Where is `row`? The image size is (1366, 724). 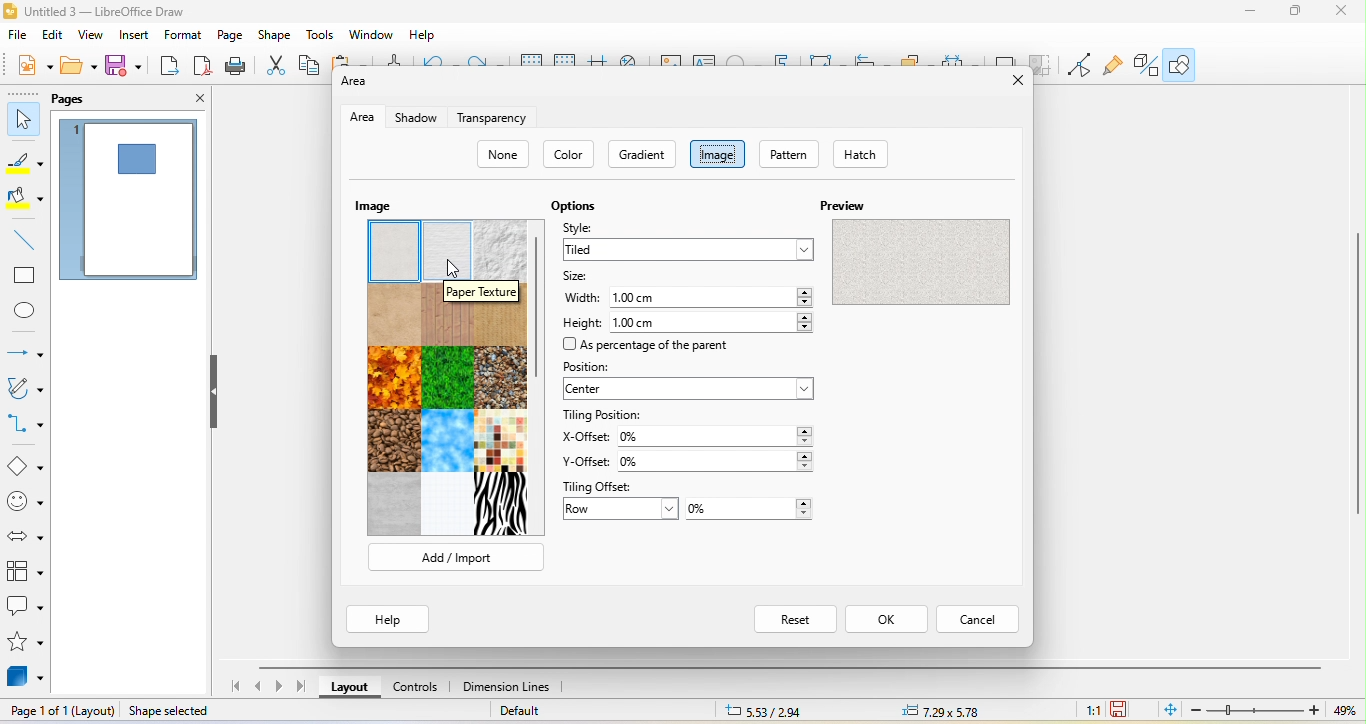 row is located at coordinates (619, 511).